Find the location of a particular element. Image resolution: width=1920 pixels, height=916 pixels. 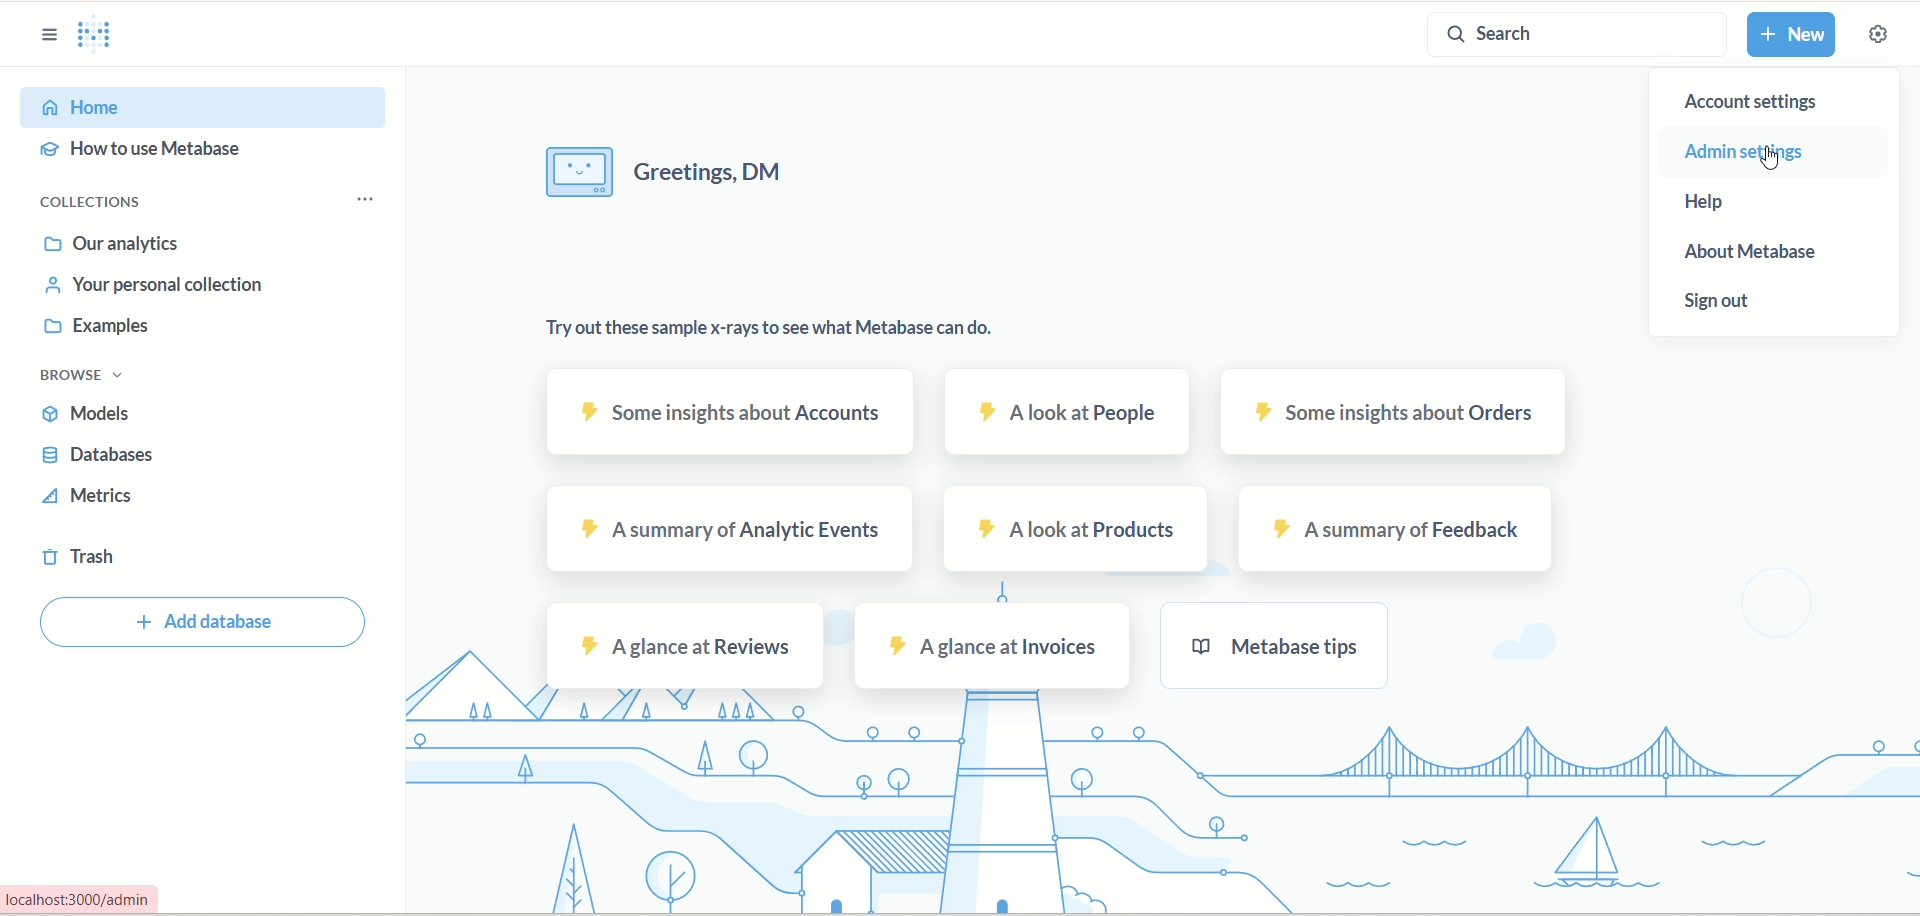

our analytics is located at coordinates (113, 248).